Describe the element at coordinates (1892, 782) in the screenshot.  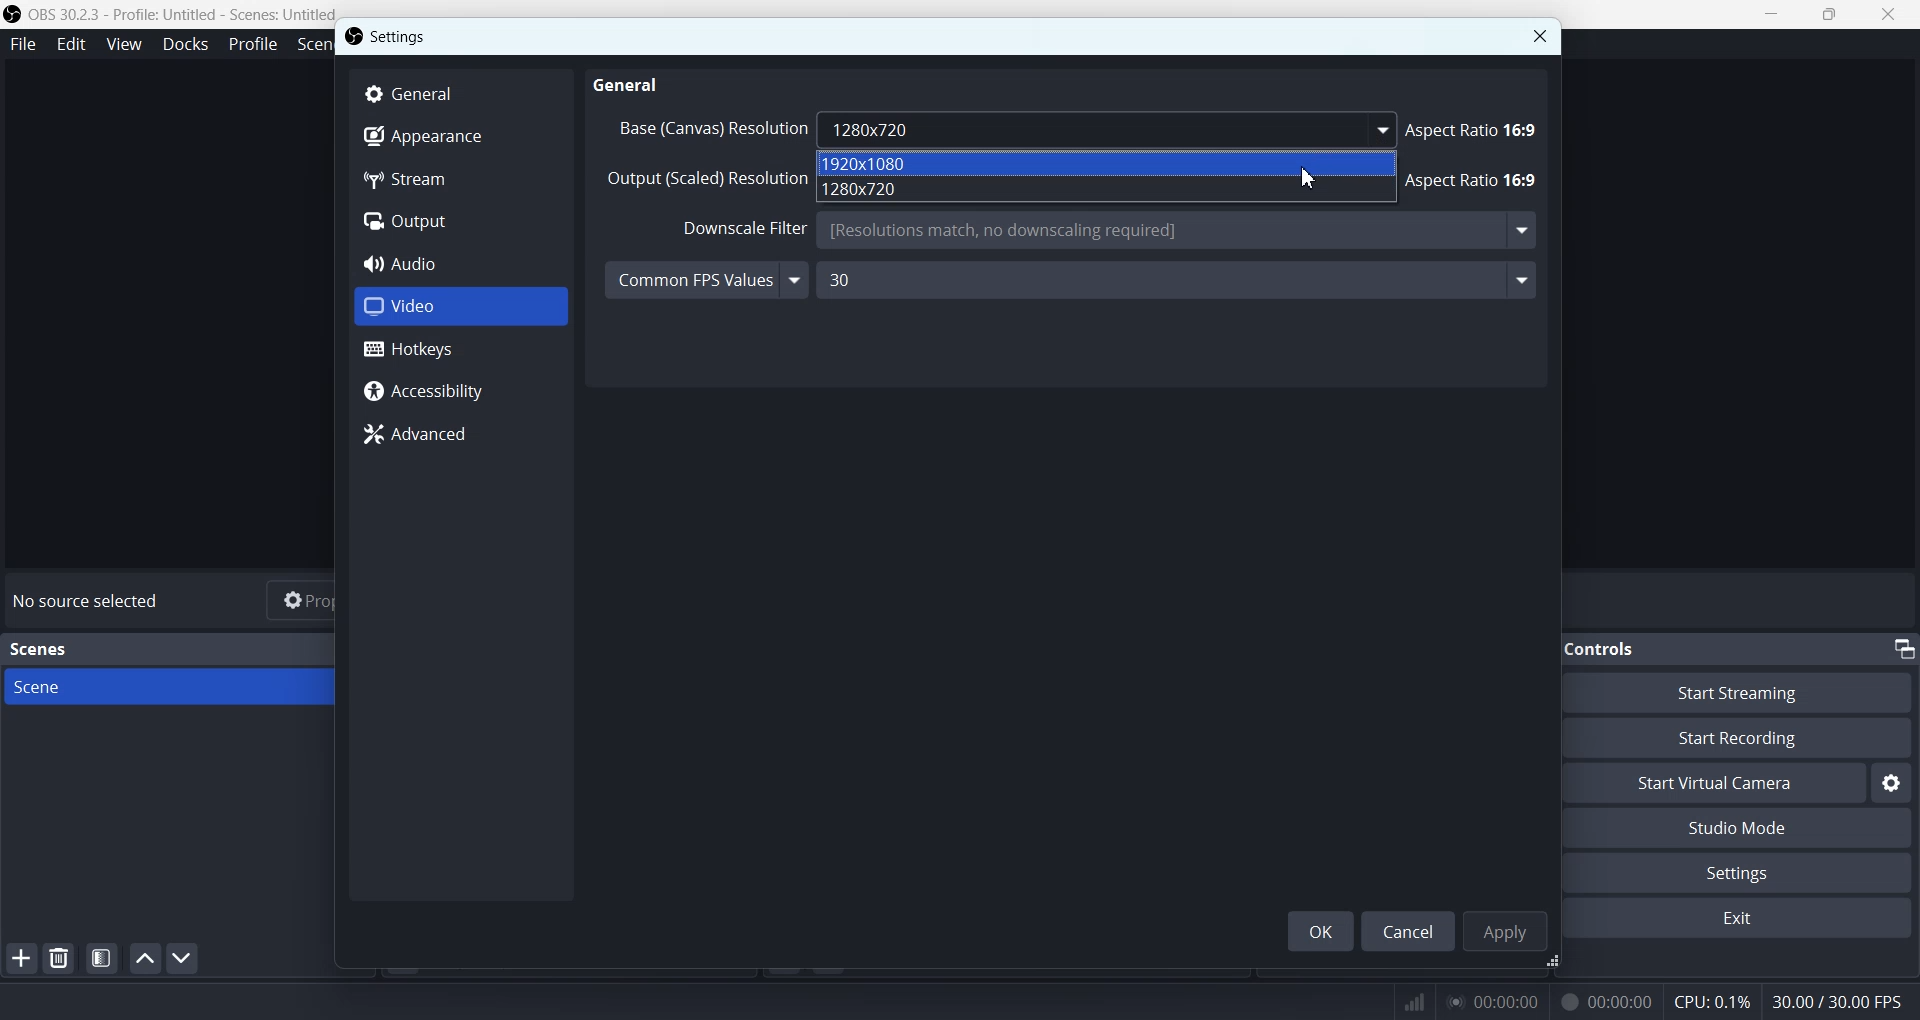
I see `Settings` at that location.